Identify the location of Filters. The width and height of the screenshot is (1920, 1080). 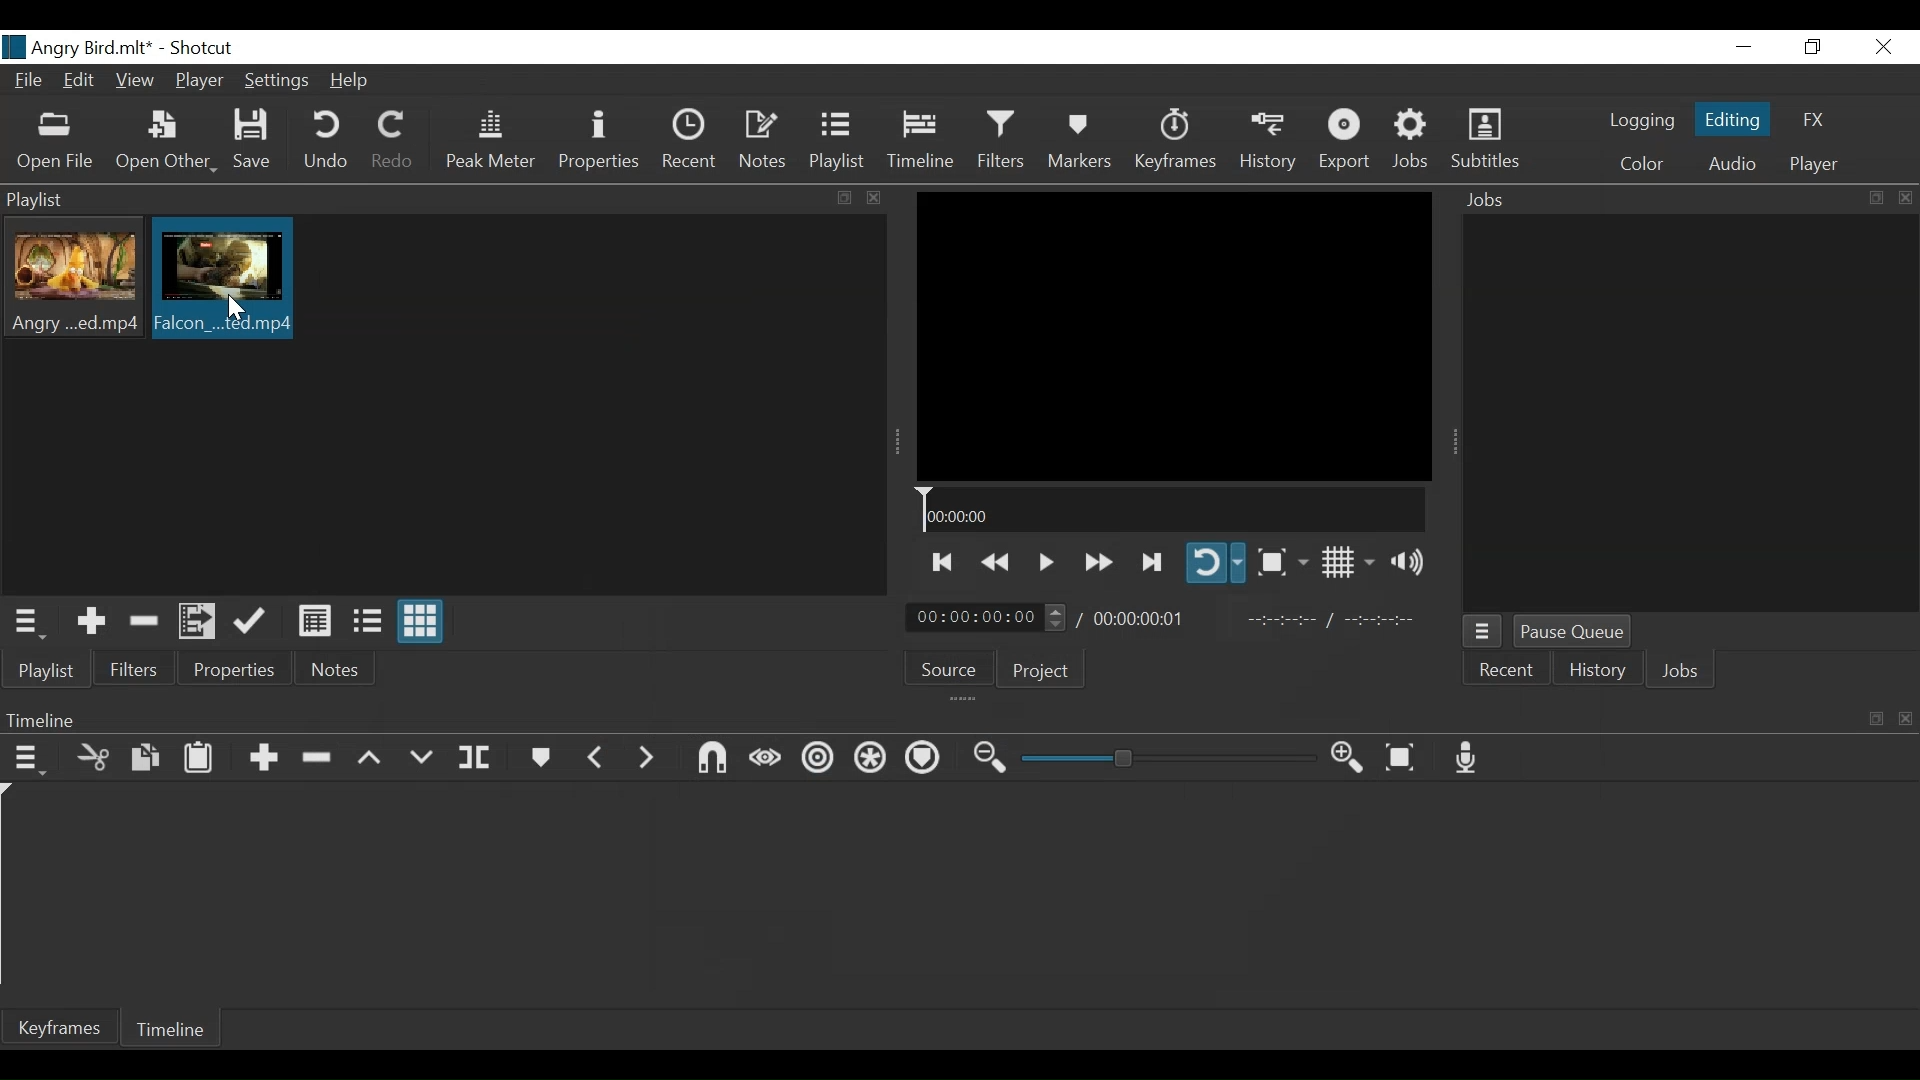
(1004, 139).